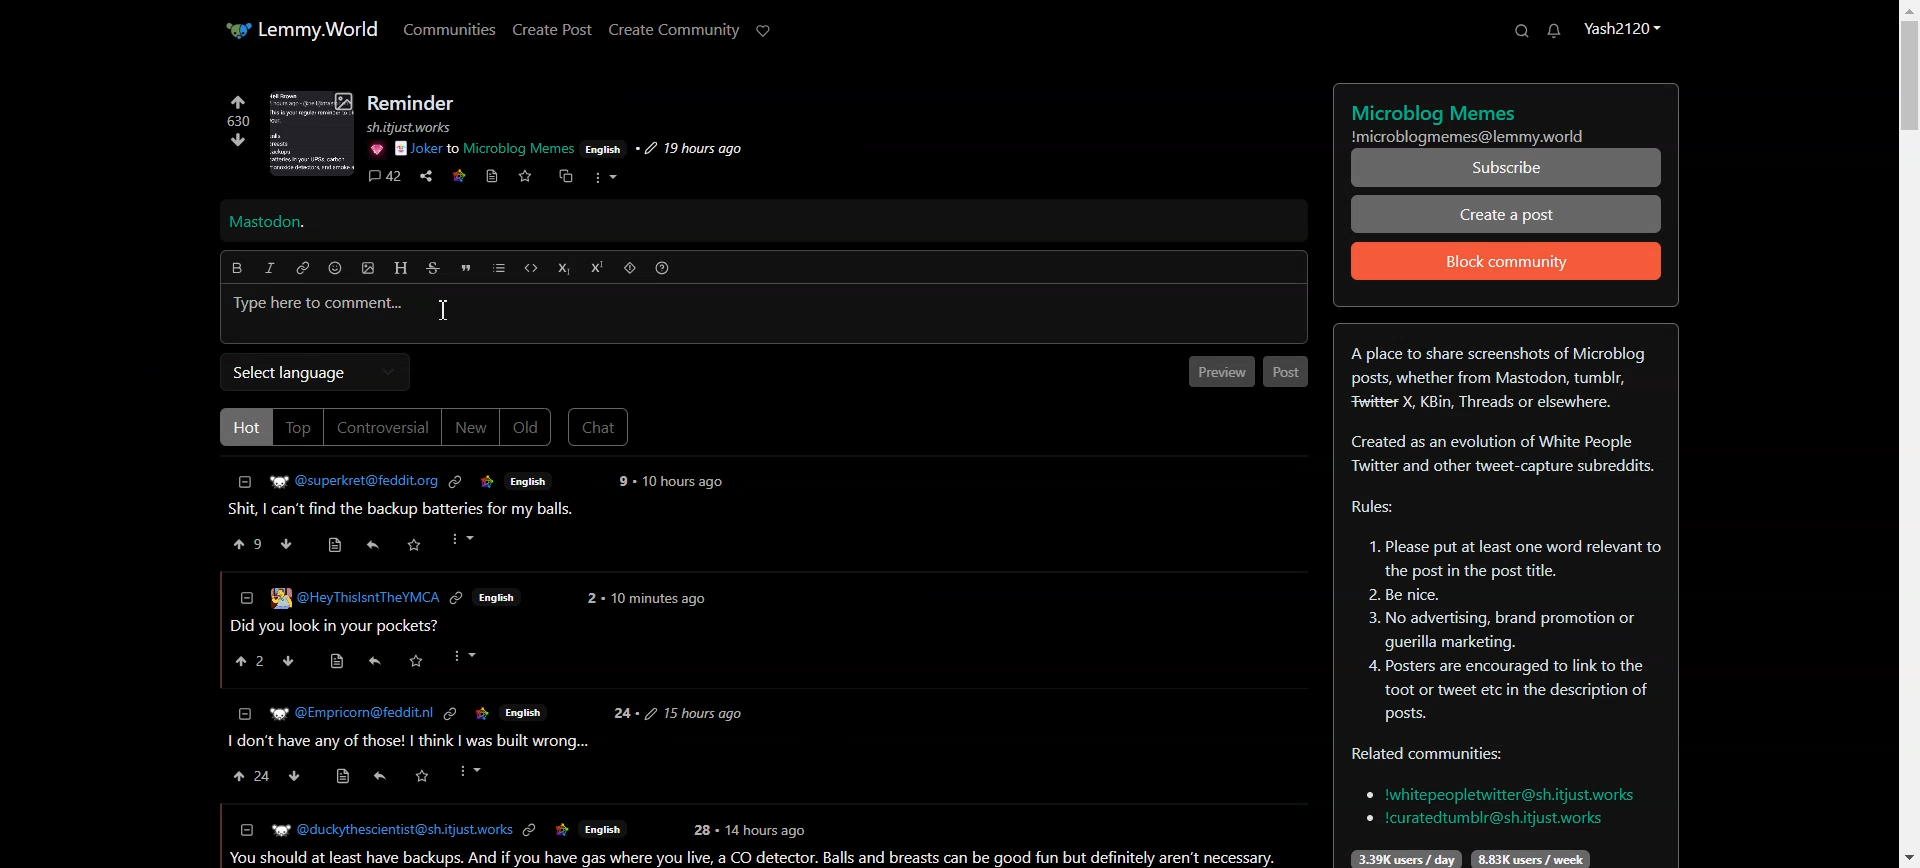 This screenshot has width=1920, height=868. Describe the element at coordinates (308, 133) in the screenshot. I see `Profile picture` at that location.